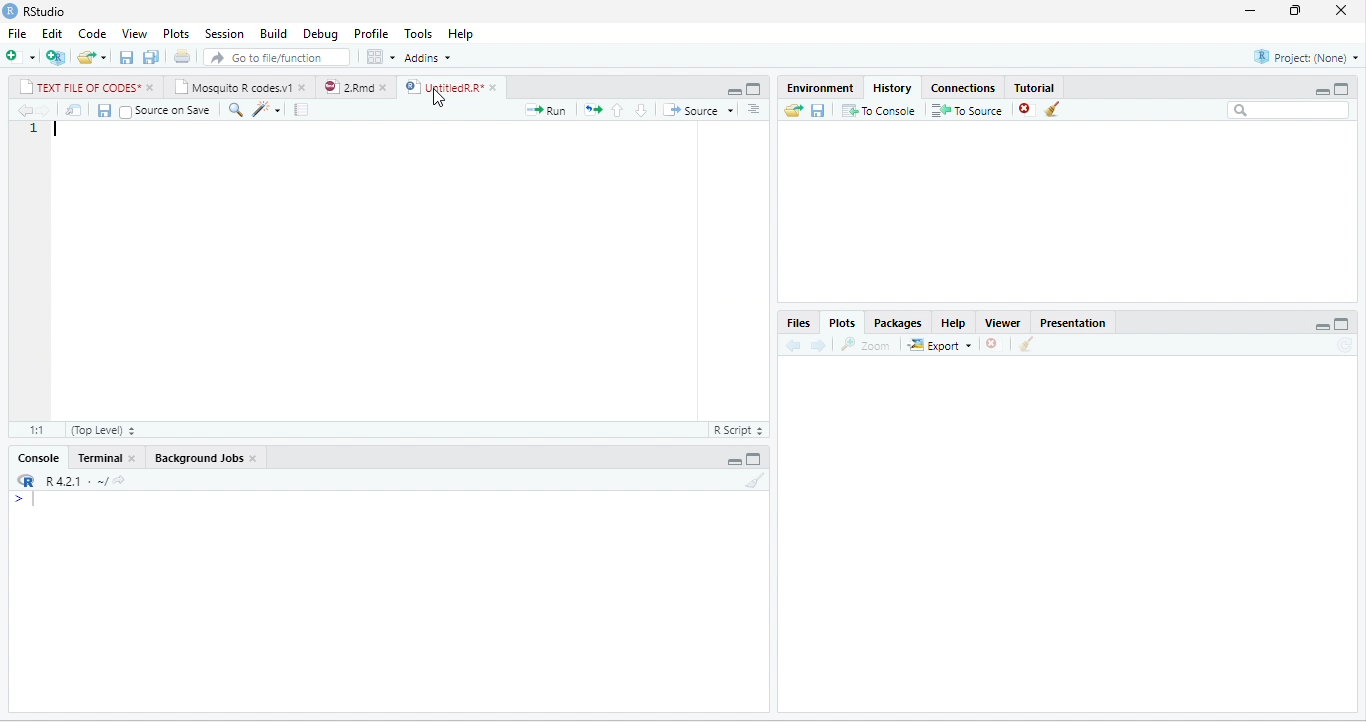  What do you see at coordinates (752, 90) in the screenshot?
I see `maximize` at bounding box center [752, 90].